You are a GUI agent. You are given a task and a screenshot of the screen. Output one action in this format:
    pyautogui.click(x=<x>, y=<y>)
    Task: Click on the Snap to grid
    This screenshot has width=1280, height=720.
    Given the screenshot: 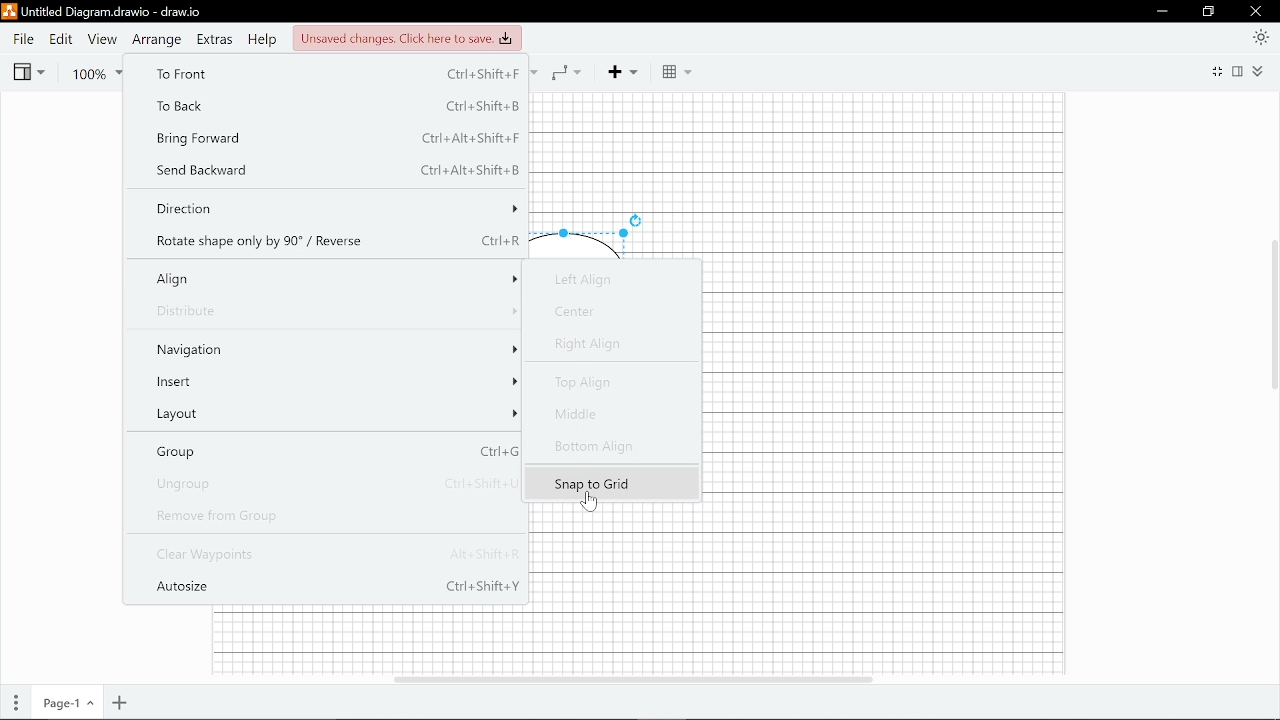 What is the action you would take?
    pyautogui.click(x=614, y=483)
    